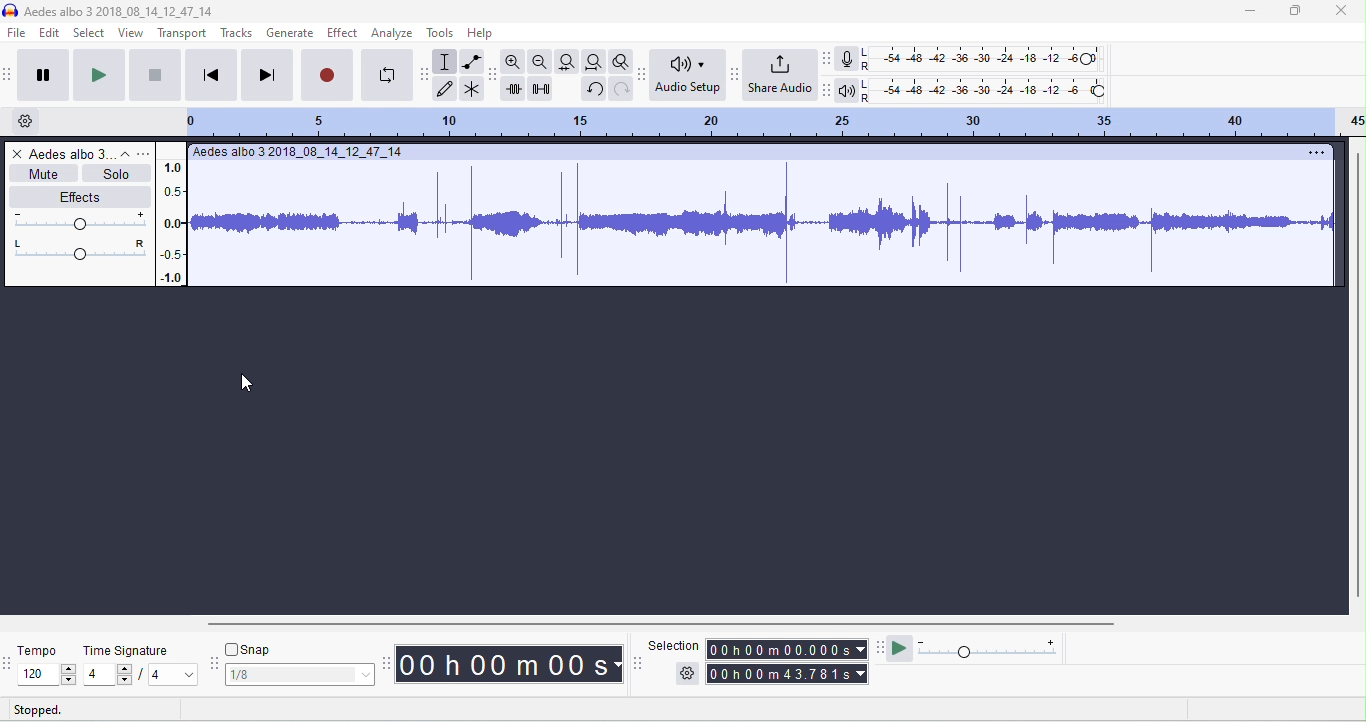 The image size is (1366, 722). What do you see at coordinates (266, 75) in the screenshot?
I see `skip to end` at bounding box center [266, 75].